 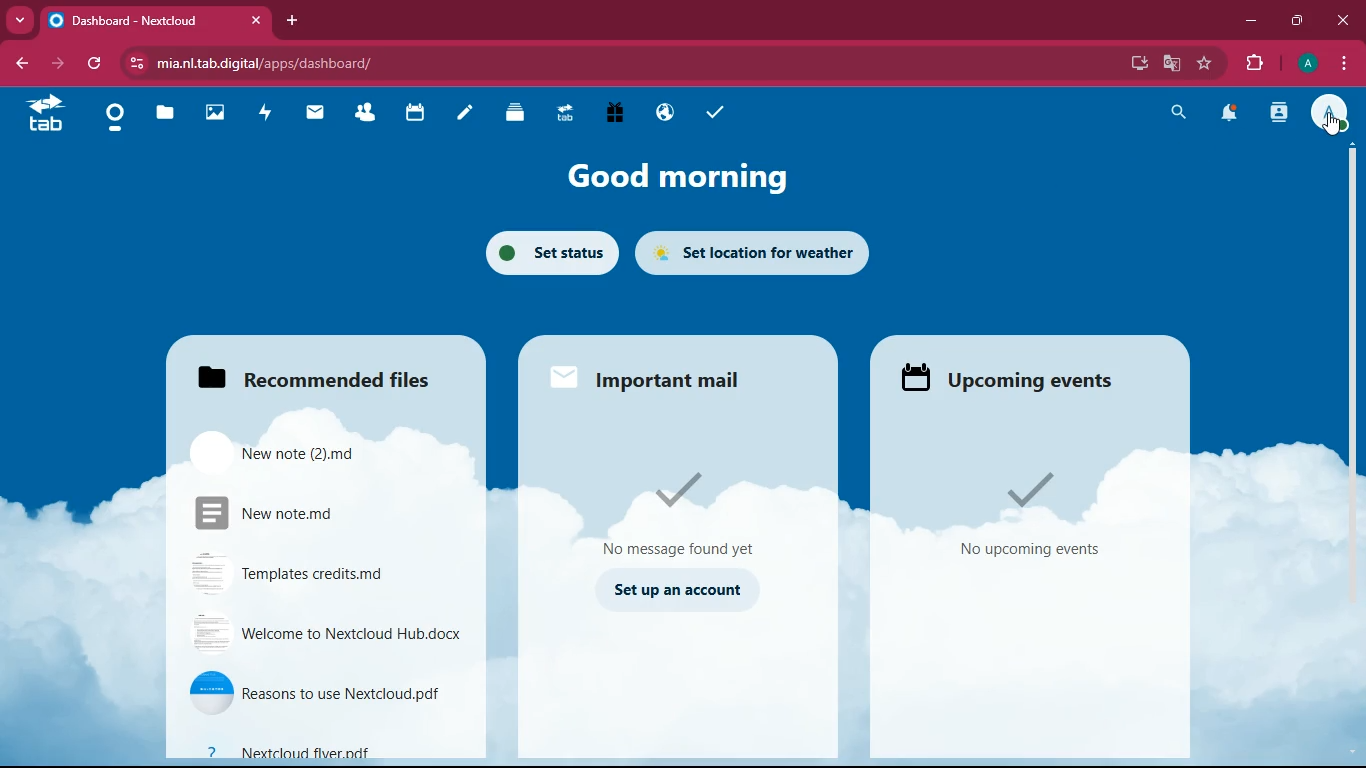 What do you see at coordinates (1305, 64) in the screenshot?
I see `profile` at bounding box center [1305, 64].